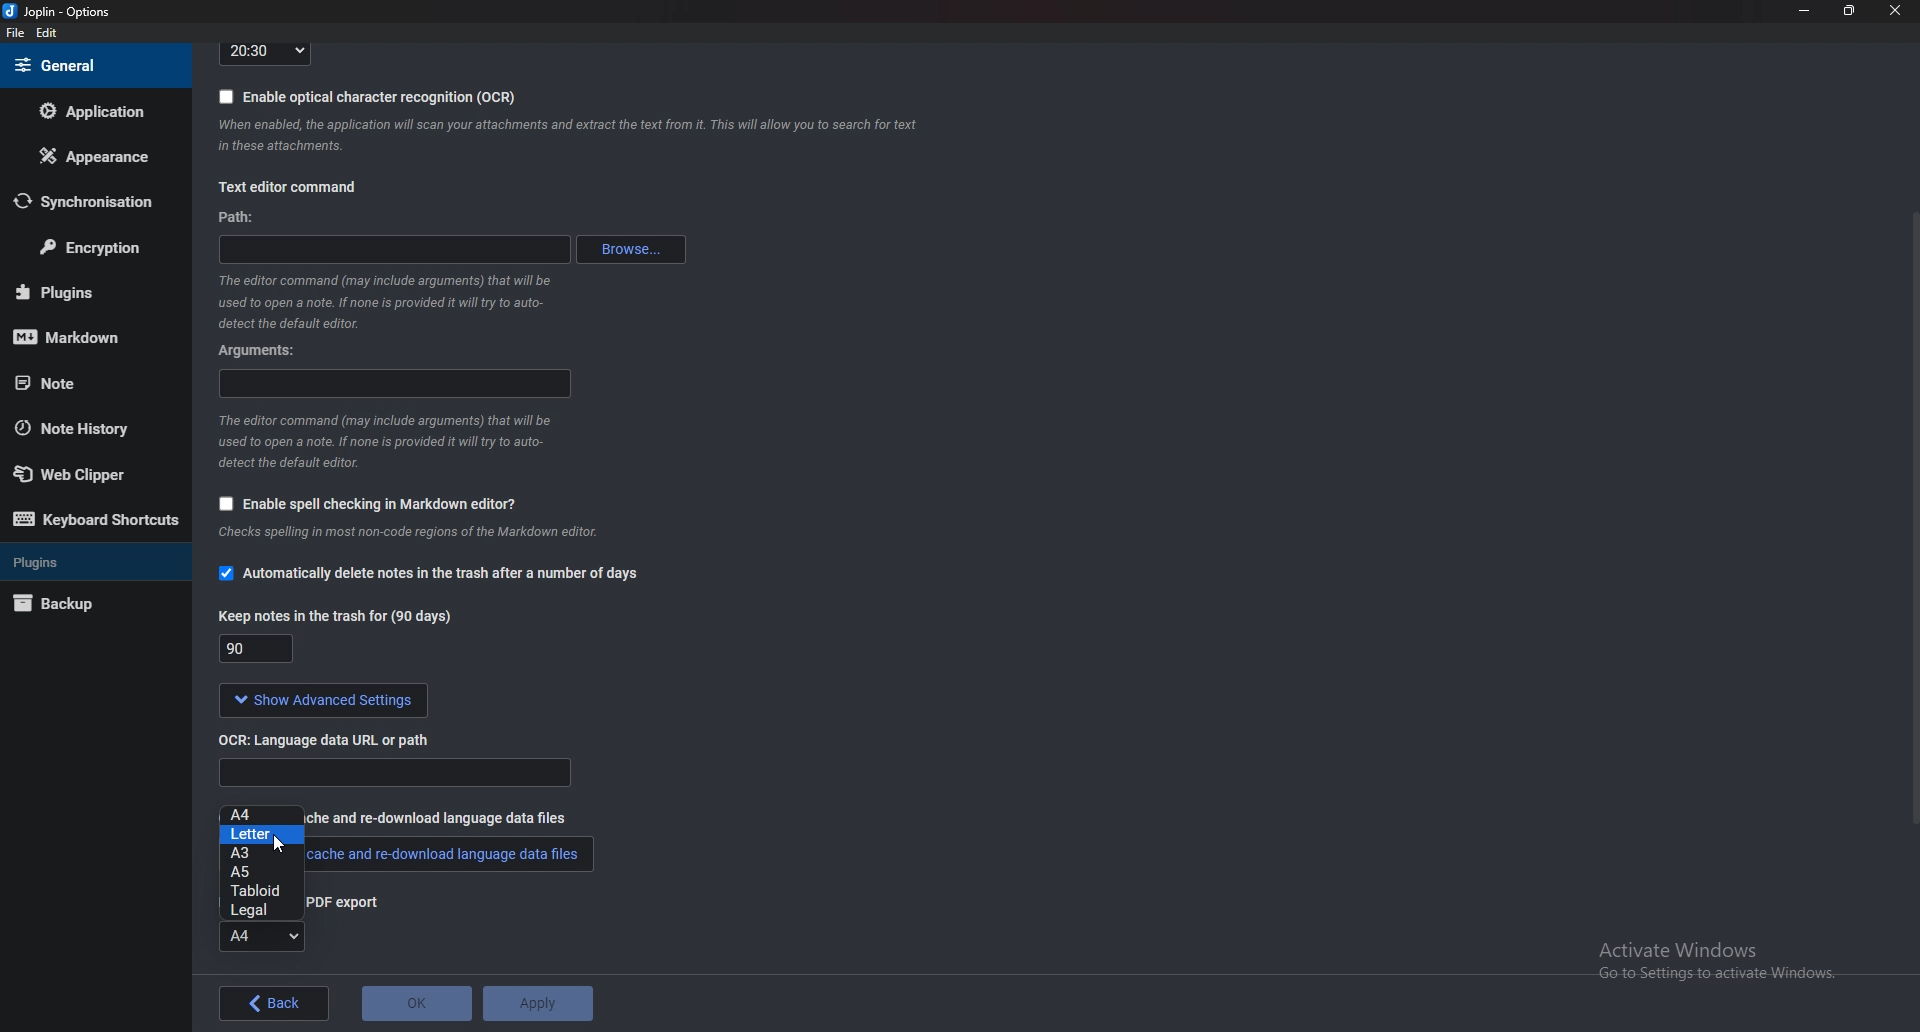  I want to click on Edit, so click(46, 34).